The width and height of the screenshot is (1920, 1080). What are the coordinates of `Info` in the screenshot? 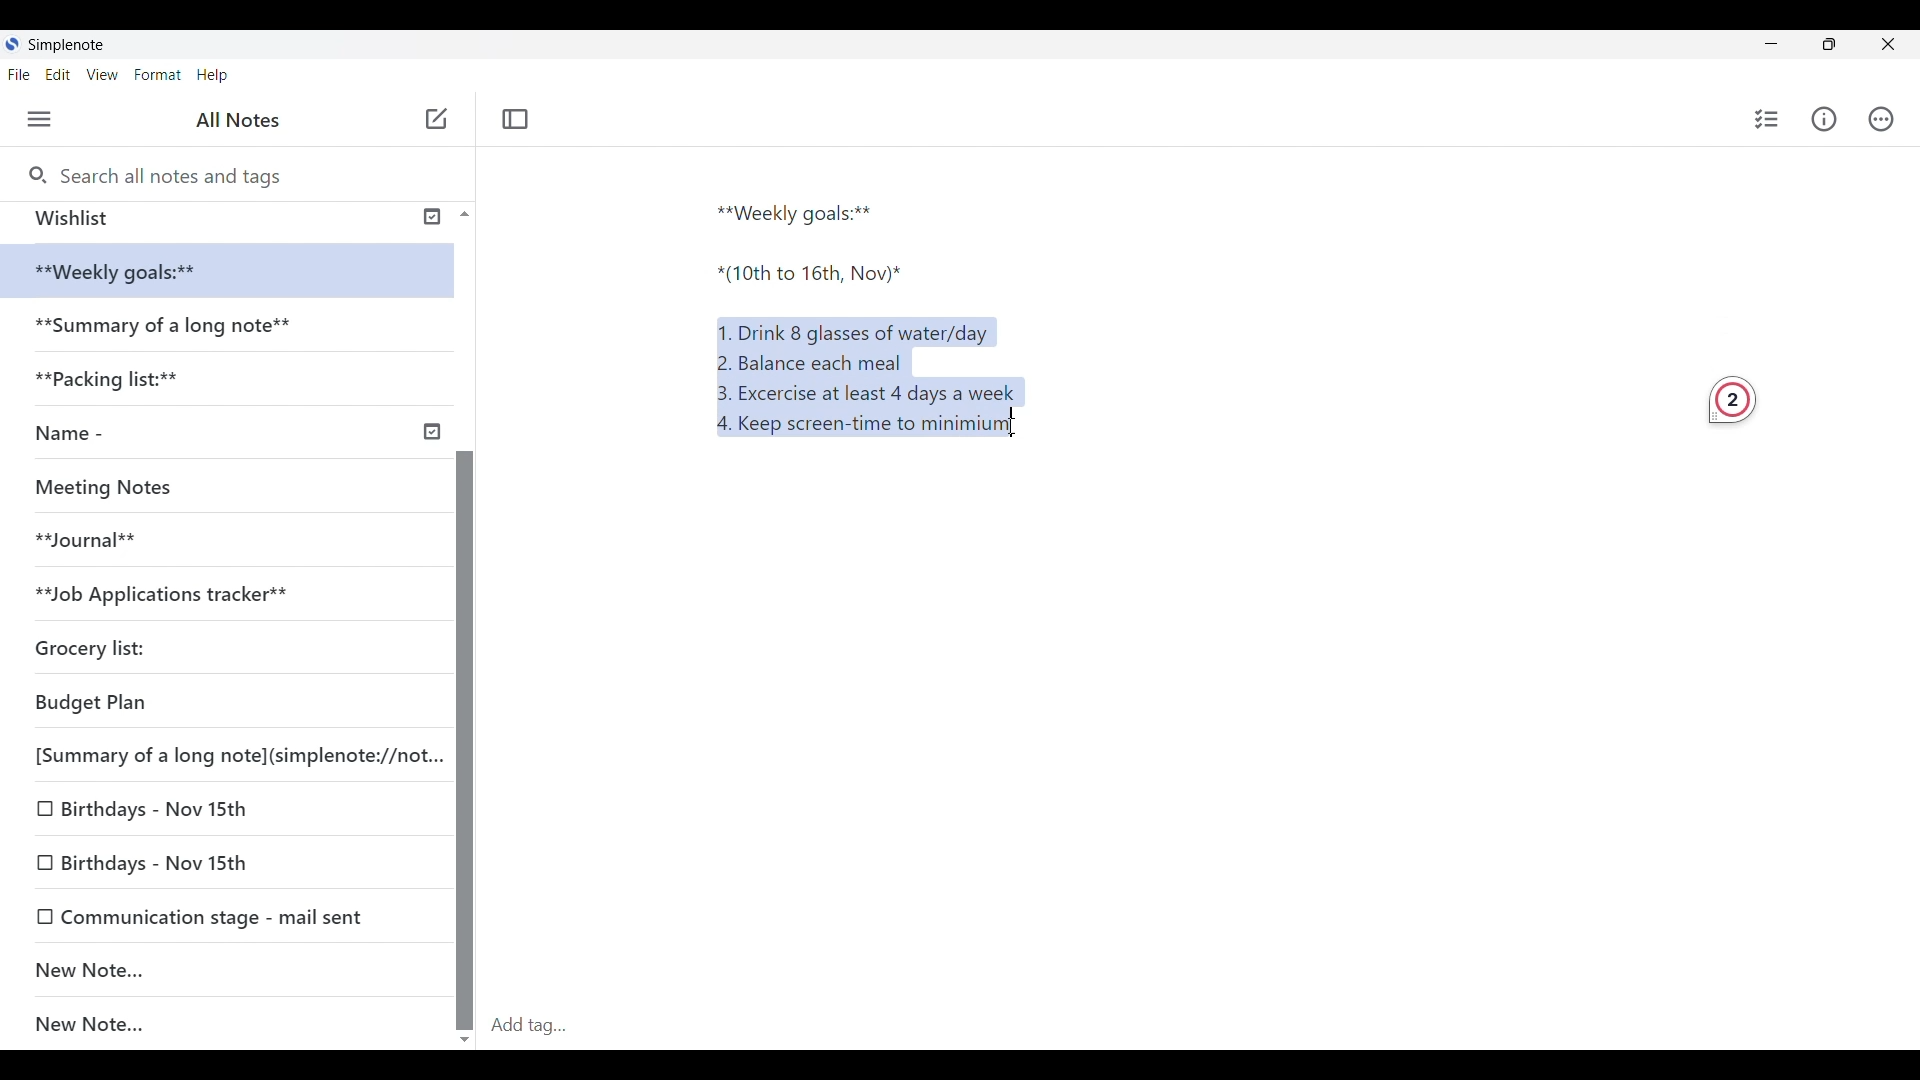 It's located at (1827, 120).